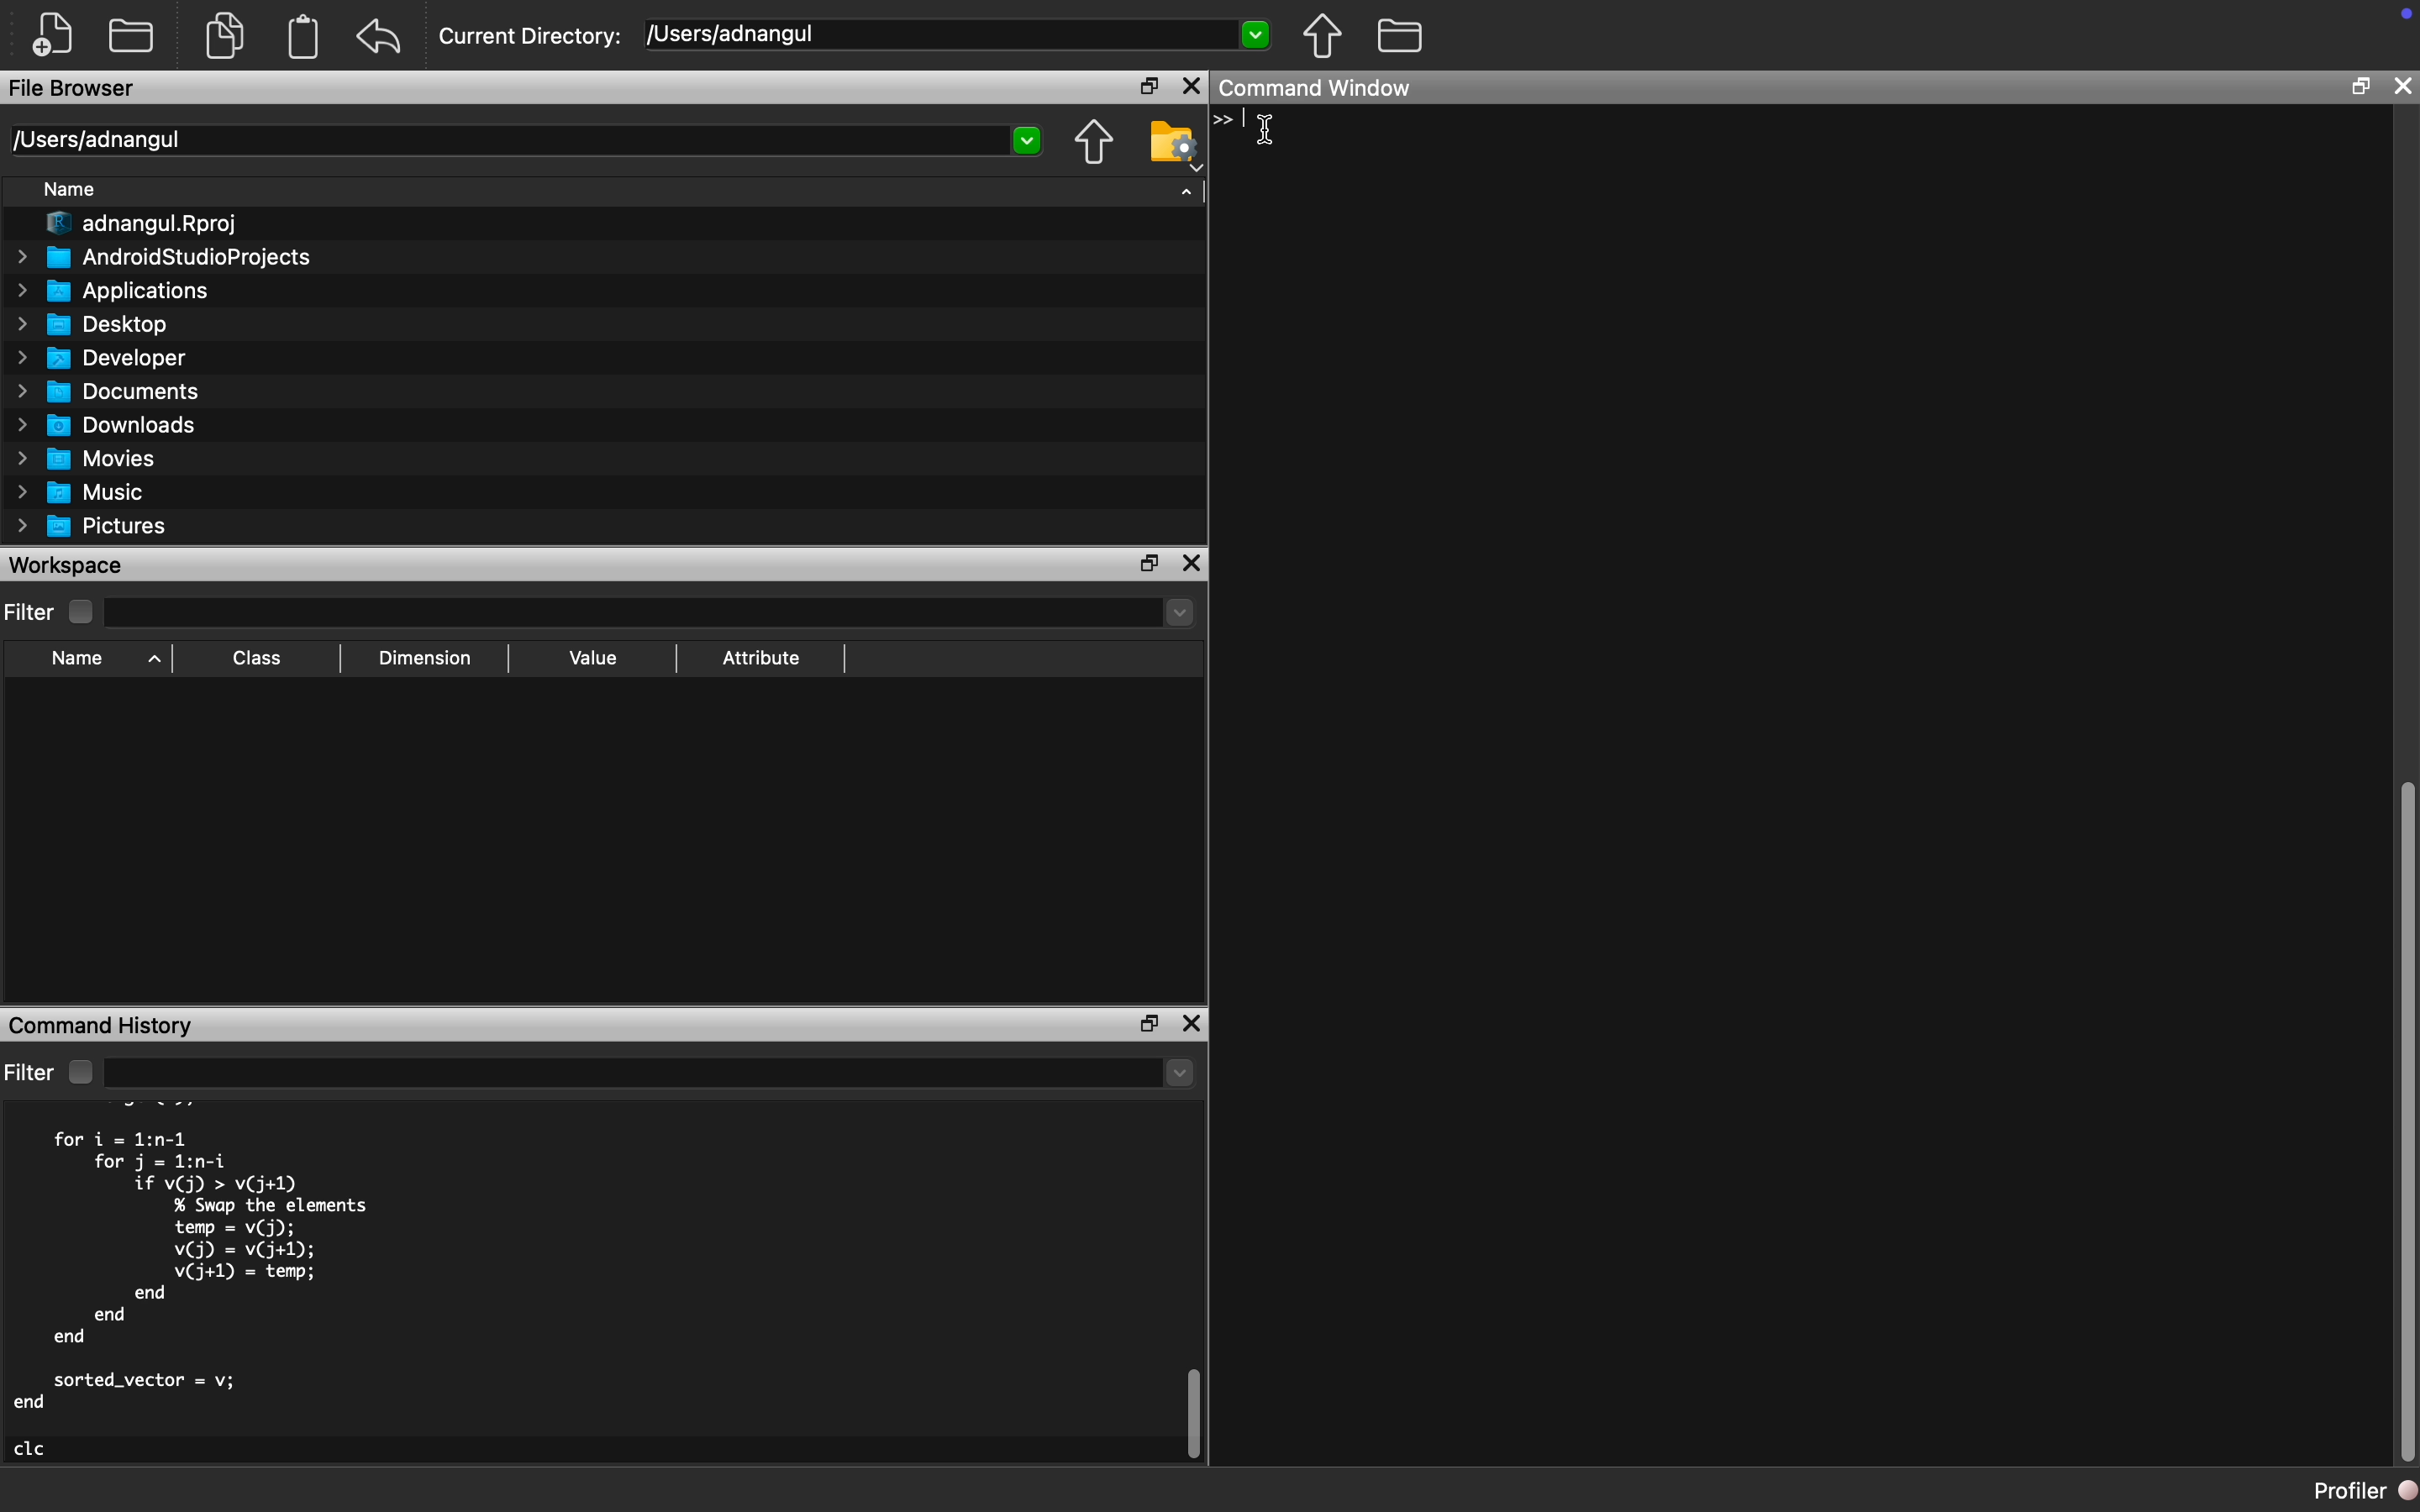 The height and width of the screenshot is (1512, 2420). Describe the element at coordinates (95, 326) in the screenshot. I see `Desktop` at that location.